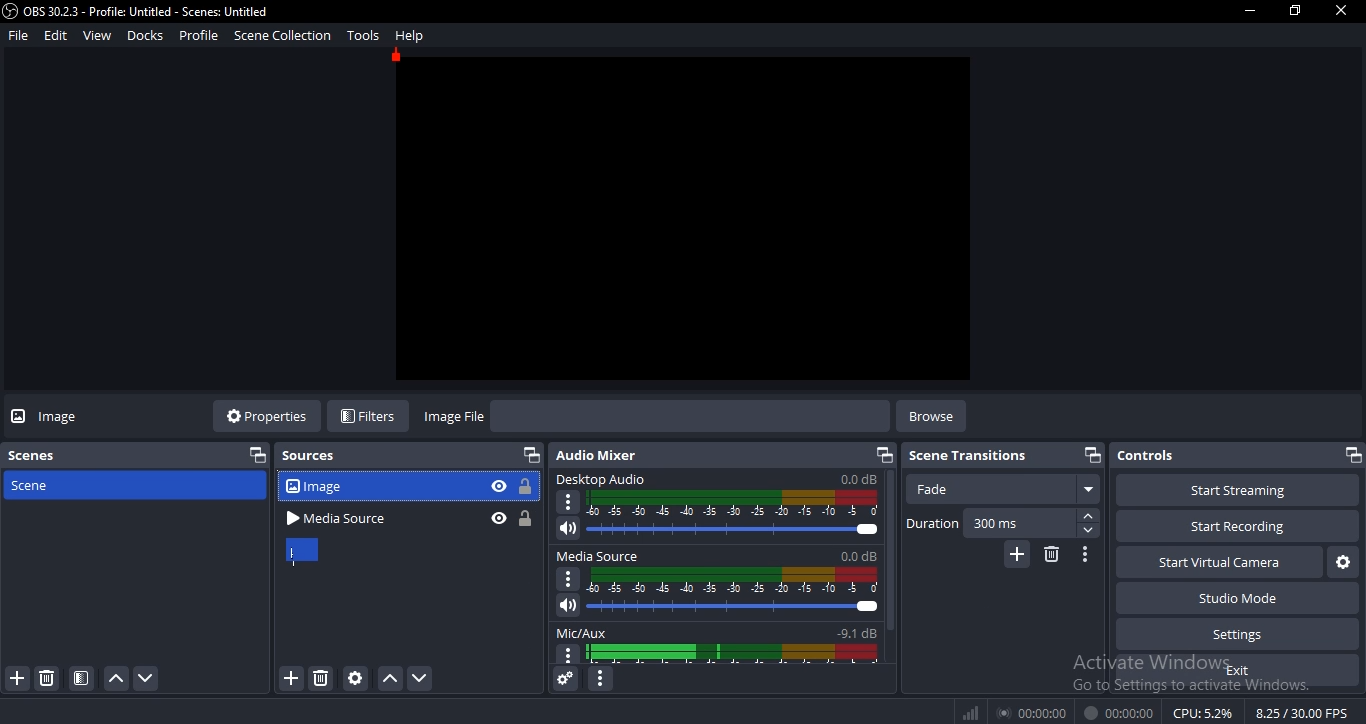 The width and height of the screenshot is (1366, 724). Describe the element at coordinates (499, 517) in the screenshot. I see `hide` at that location.